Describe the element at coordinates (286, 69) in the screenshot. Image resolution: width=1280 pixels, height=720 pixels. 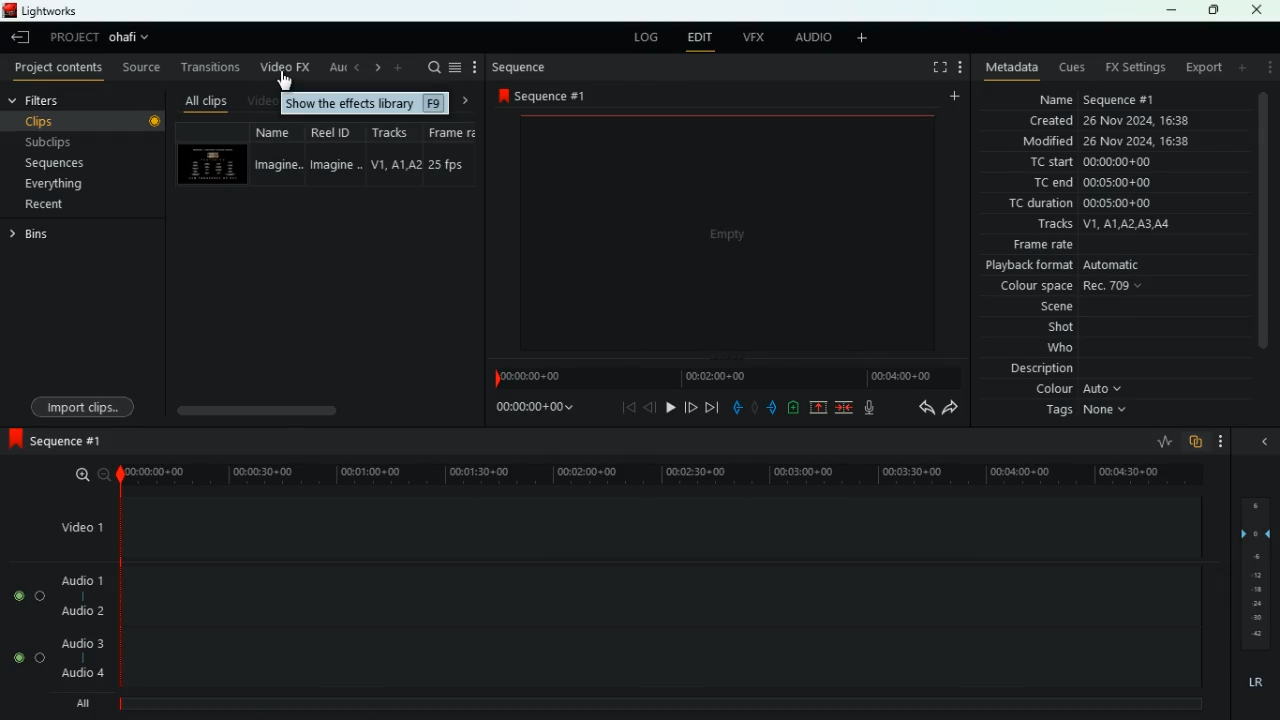
I see `video fx` at that location.